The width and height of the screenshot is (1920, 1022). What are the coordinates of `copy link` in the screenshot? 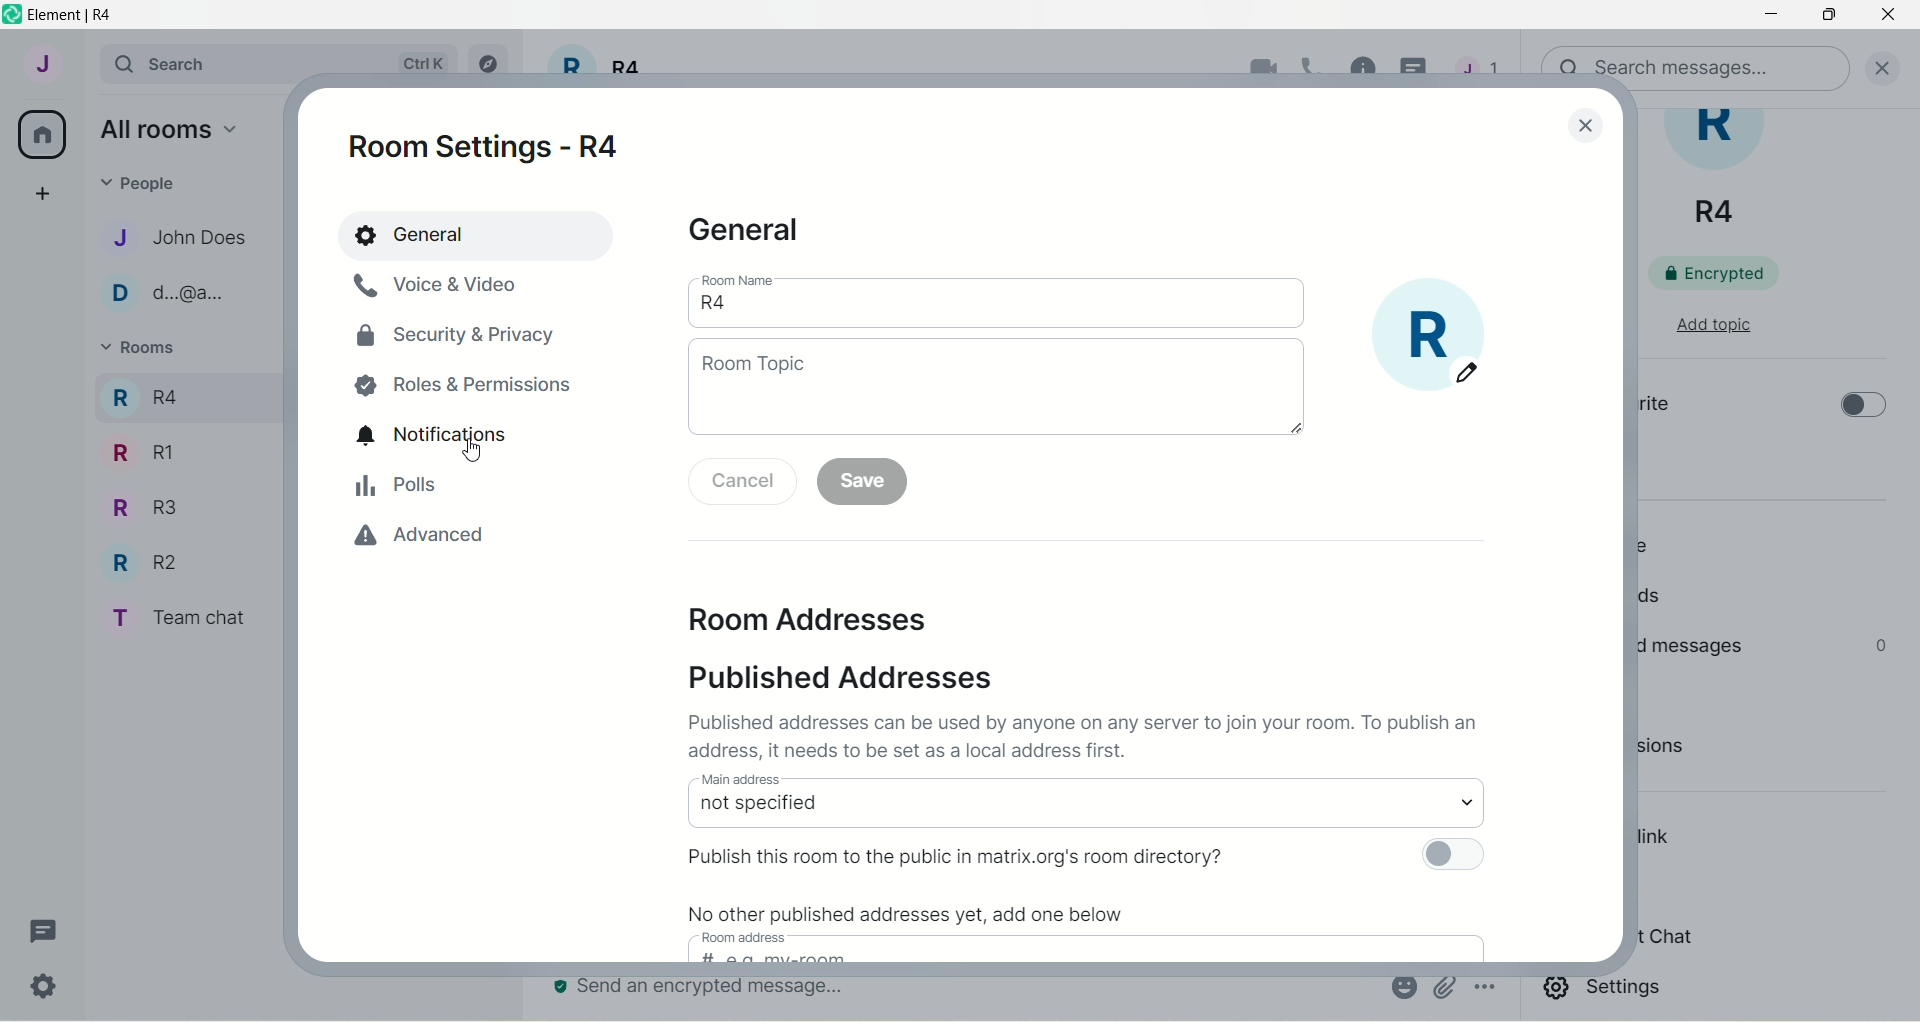 It's located at (1657, 840).